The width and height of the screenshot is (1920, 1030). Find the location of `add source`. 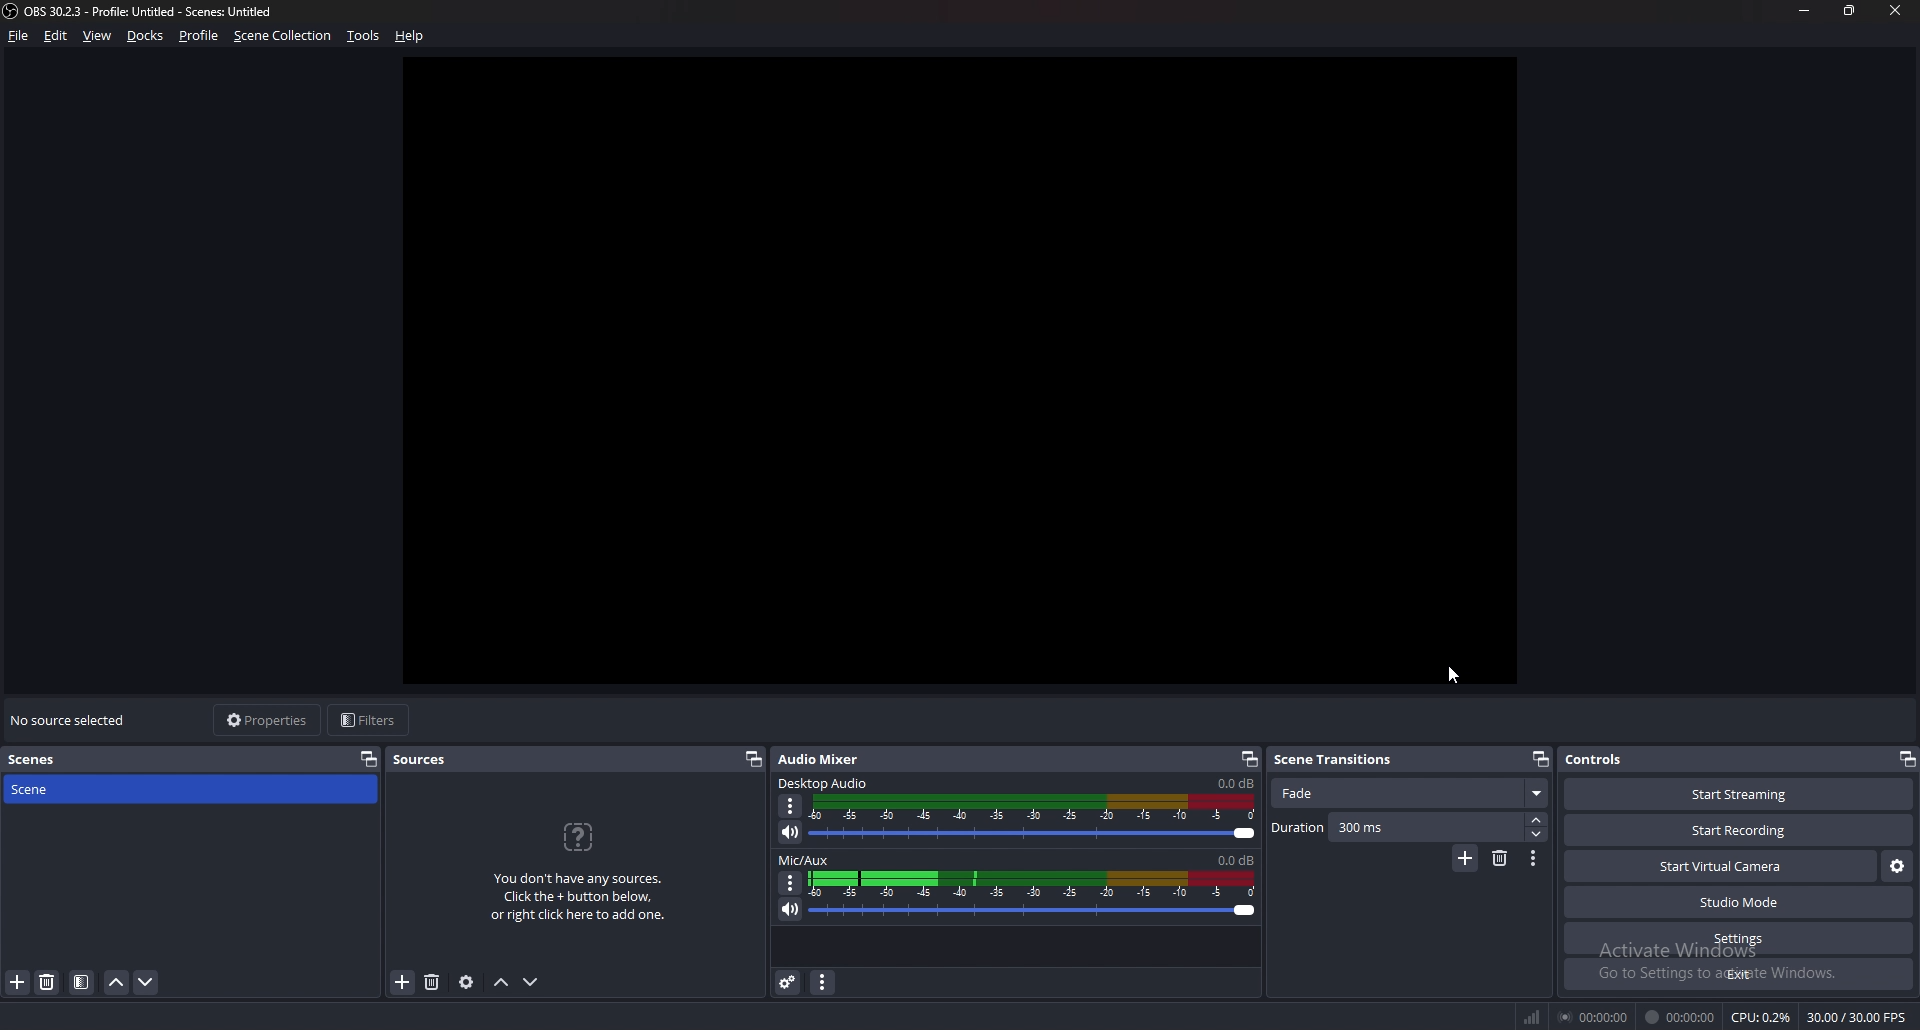

add source is located at coordinates (401, 983).